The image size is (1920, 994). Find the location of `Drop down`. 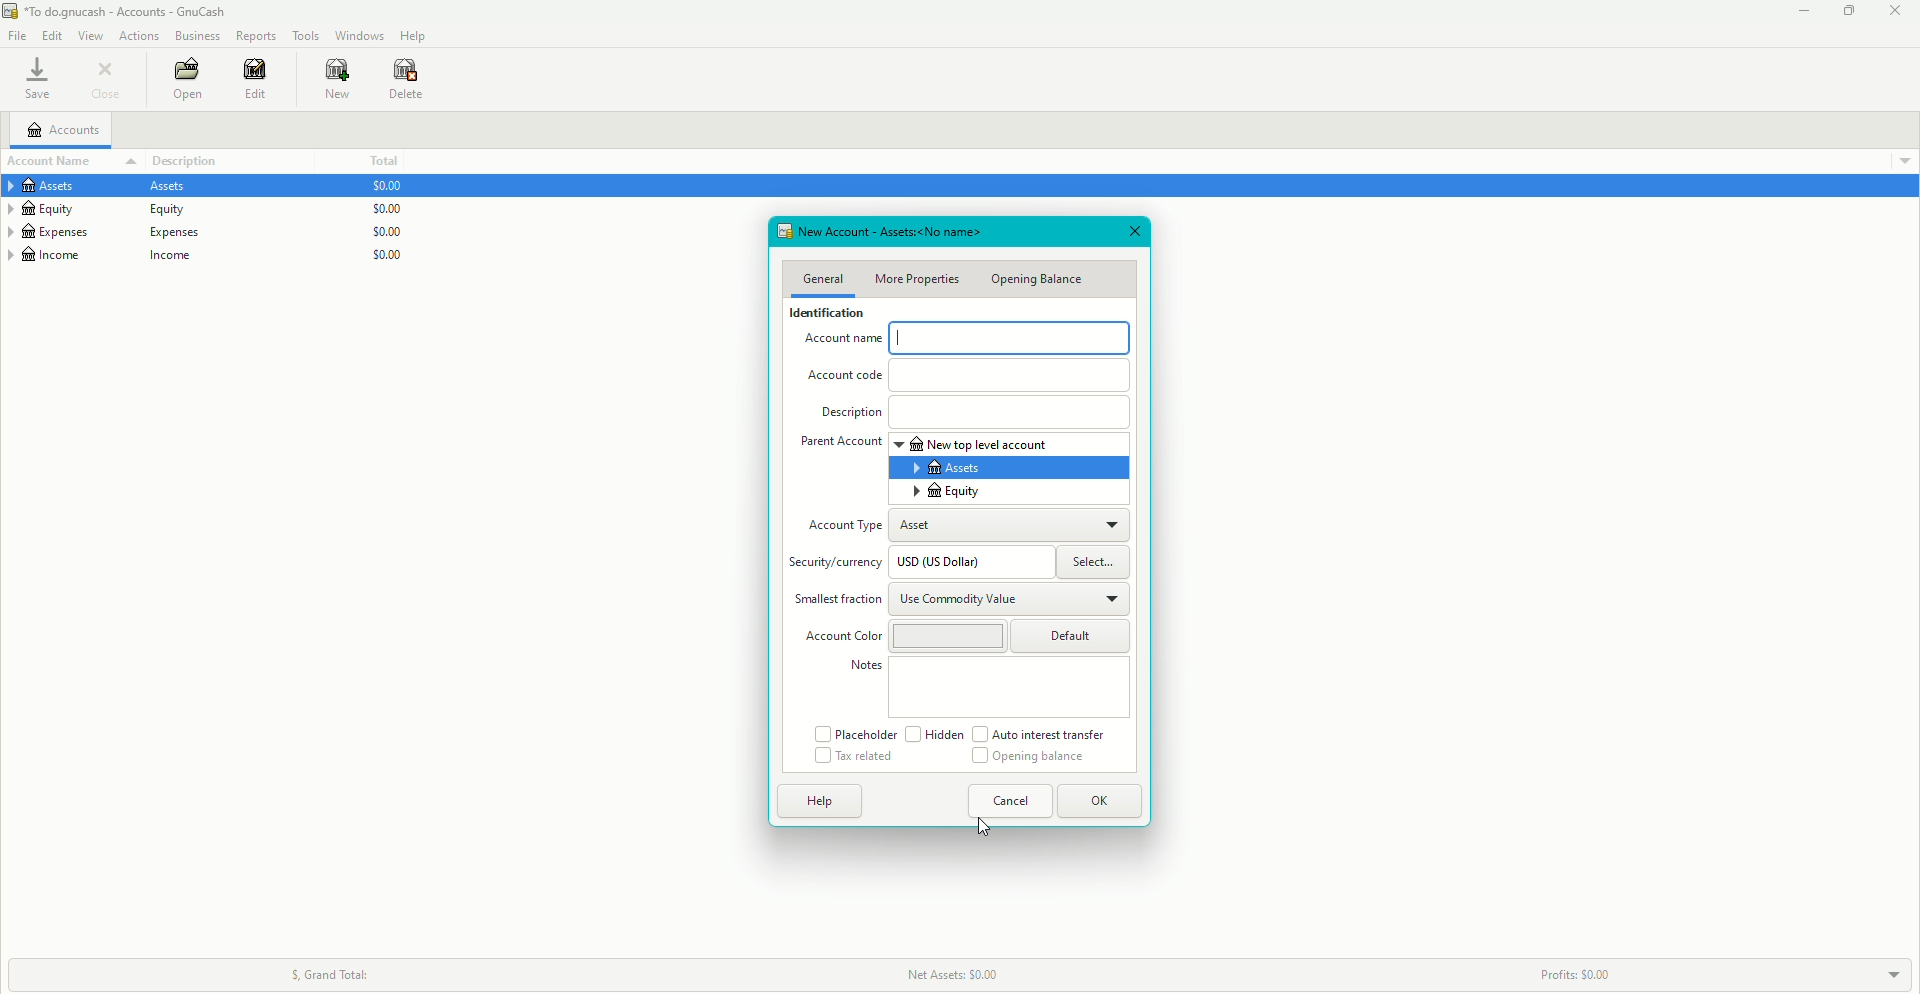

Drop down is located at coordinates (1904, 159).